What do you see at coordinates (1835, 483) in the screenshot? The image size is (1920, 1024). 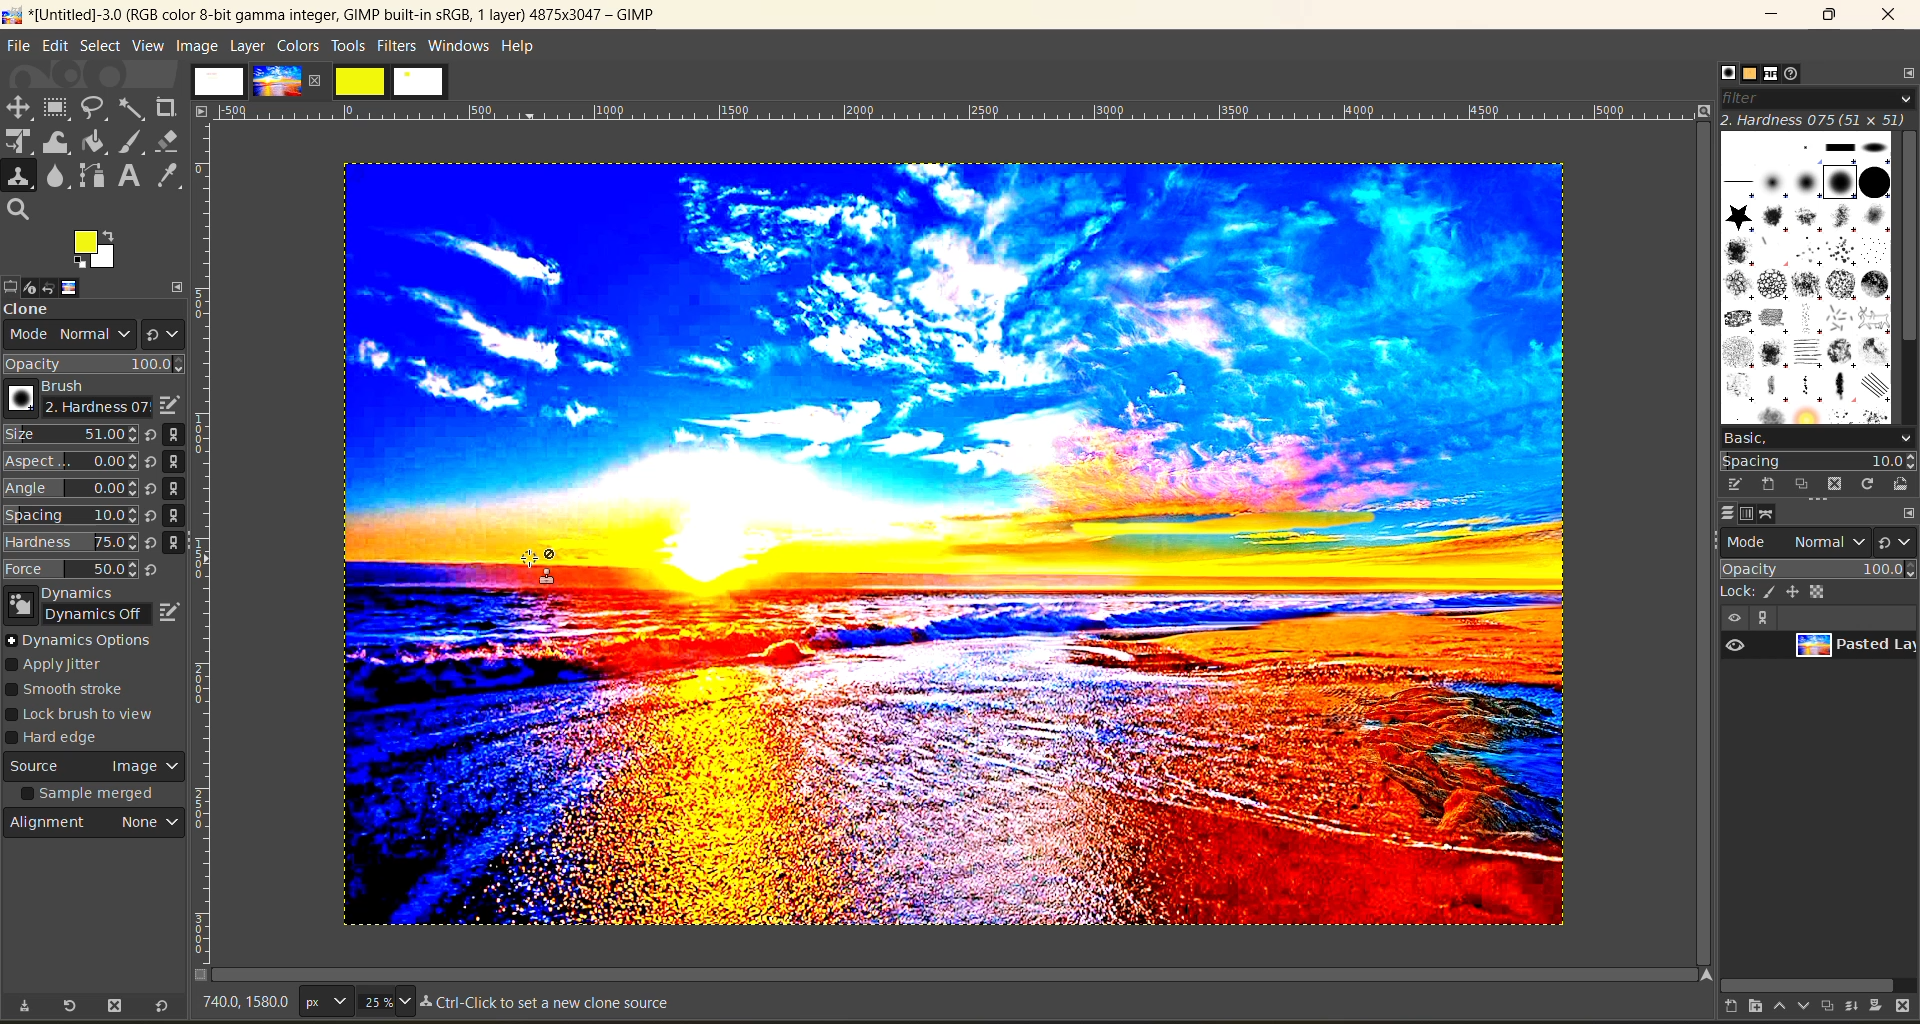 I see `delete this brush` at bounding box center [1835, 483].